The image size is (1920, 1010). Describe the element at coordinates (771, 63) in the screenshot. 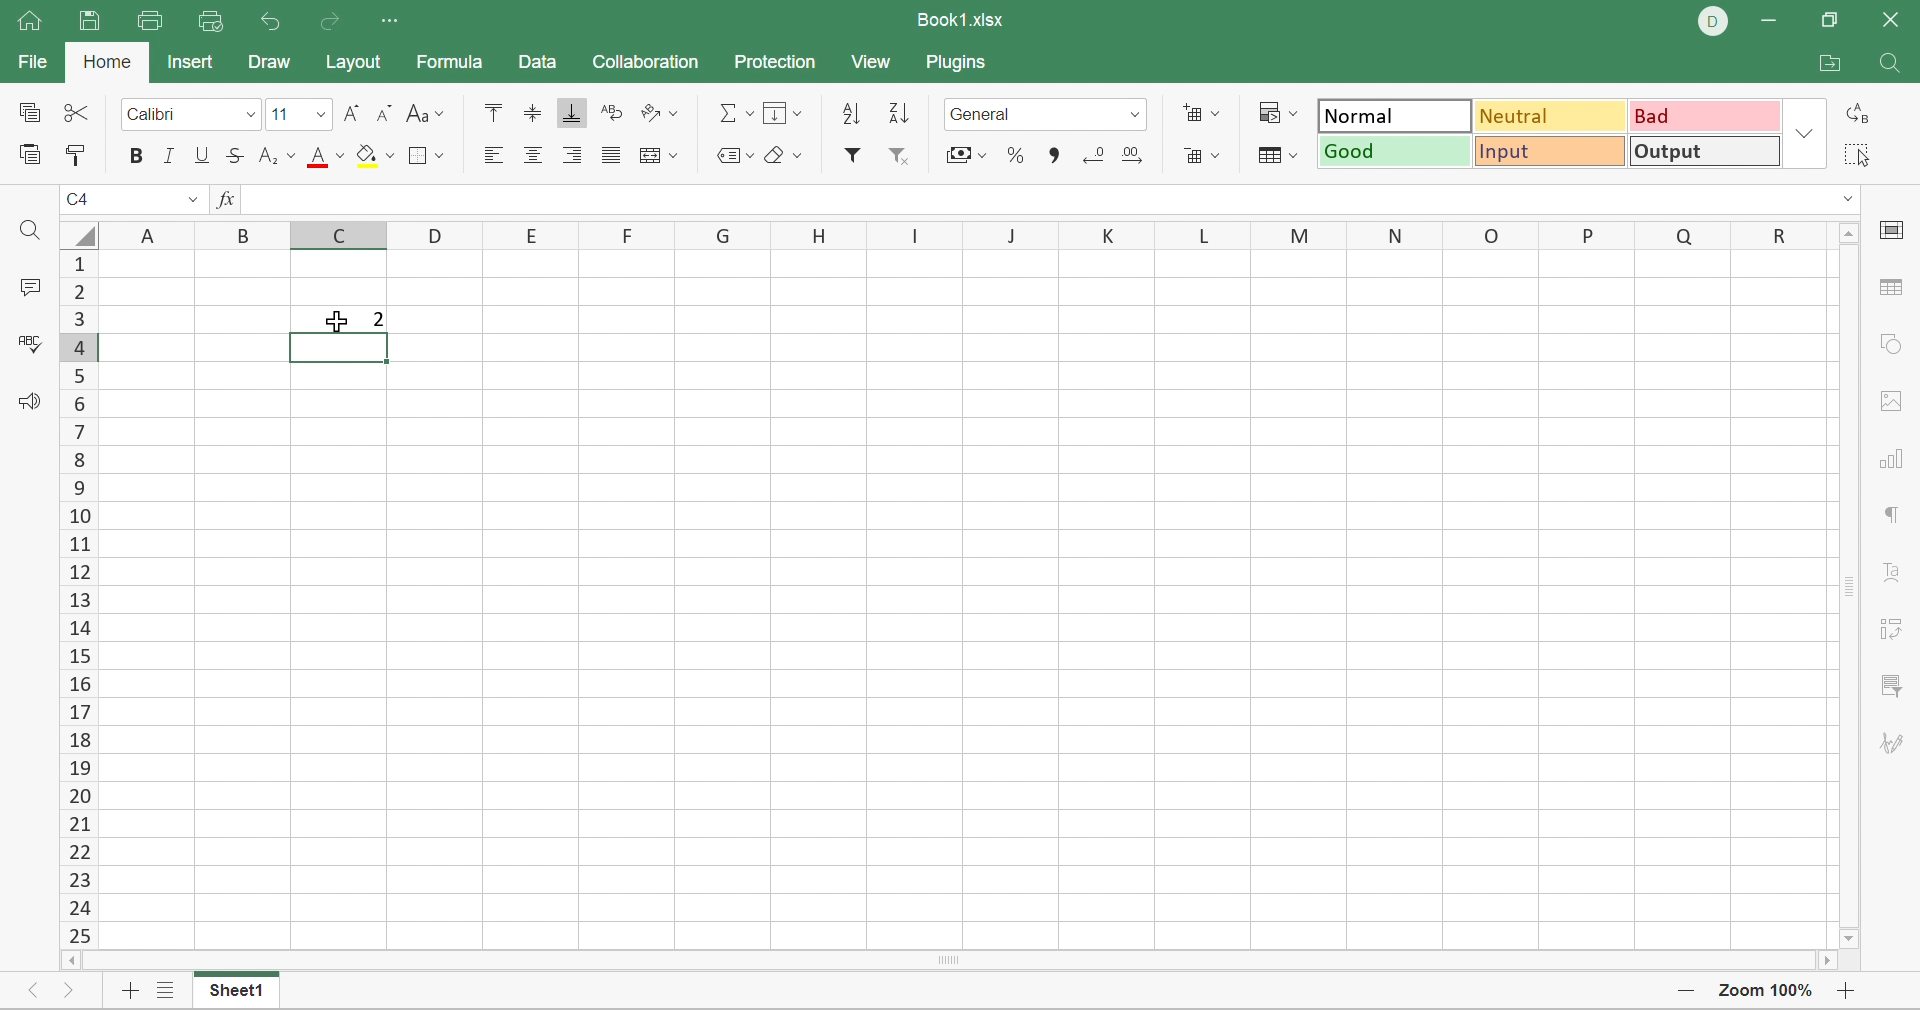

I see `Protection` at that location.